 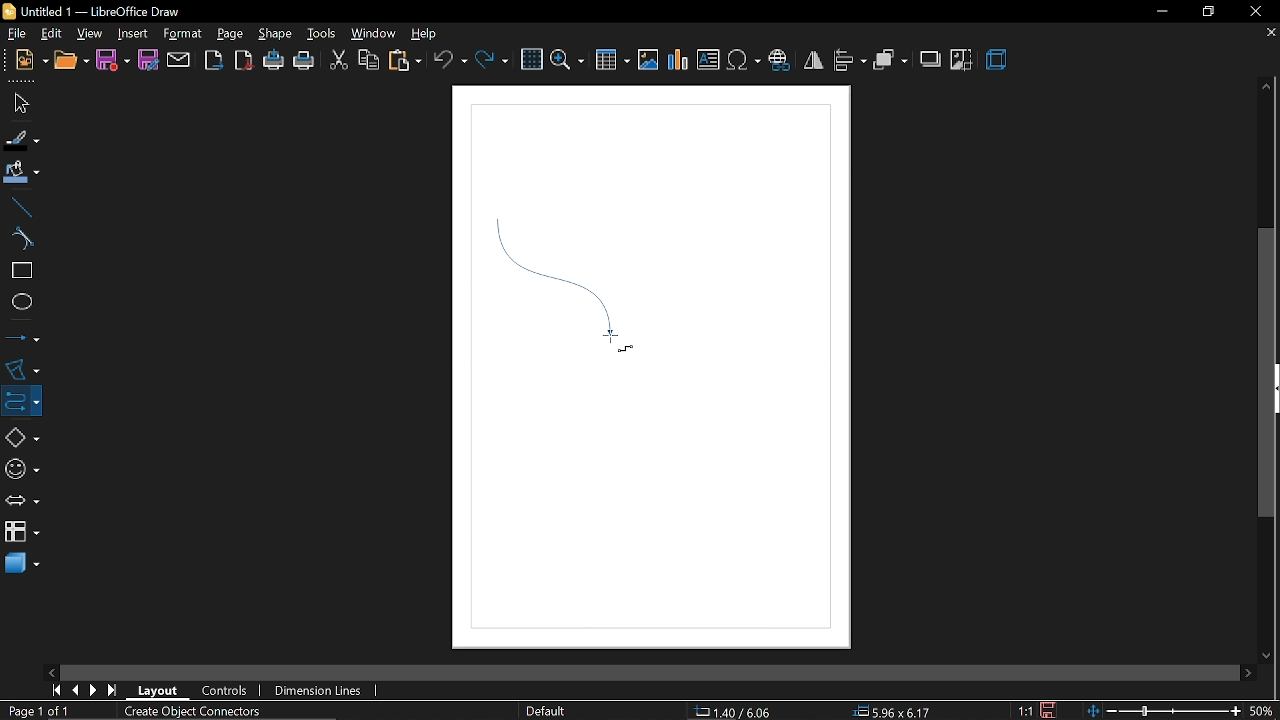 What do you see at coordinates (743, 61) in the screenshot?
I see `Insert symbol` at bounding box center [743, 61].